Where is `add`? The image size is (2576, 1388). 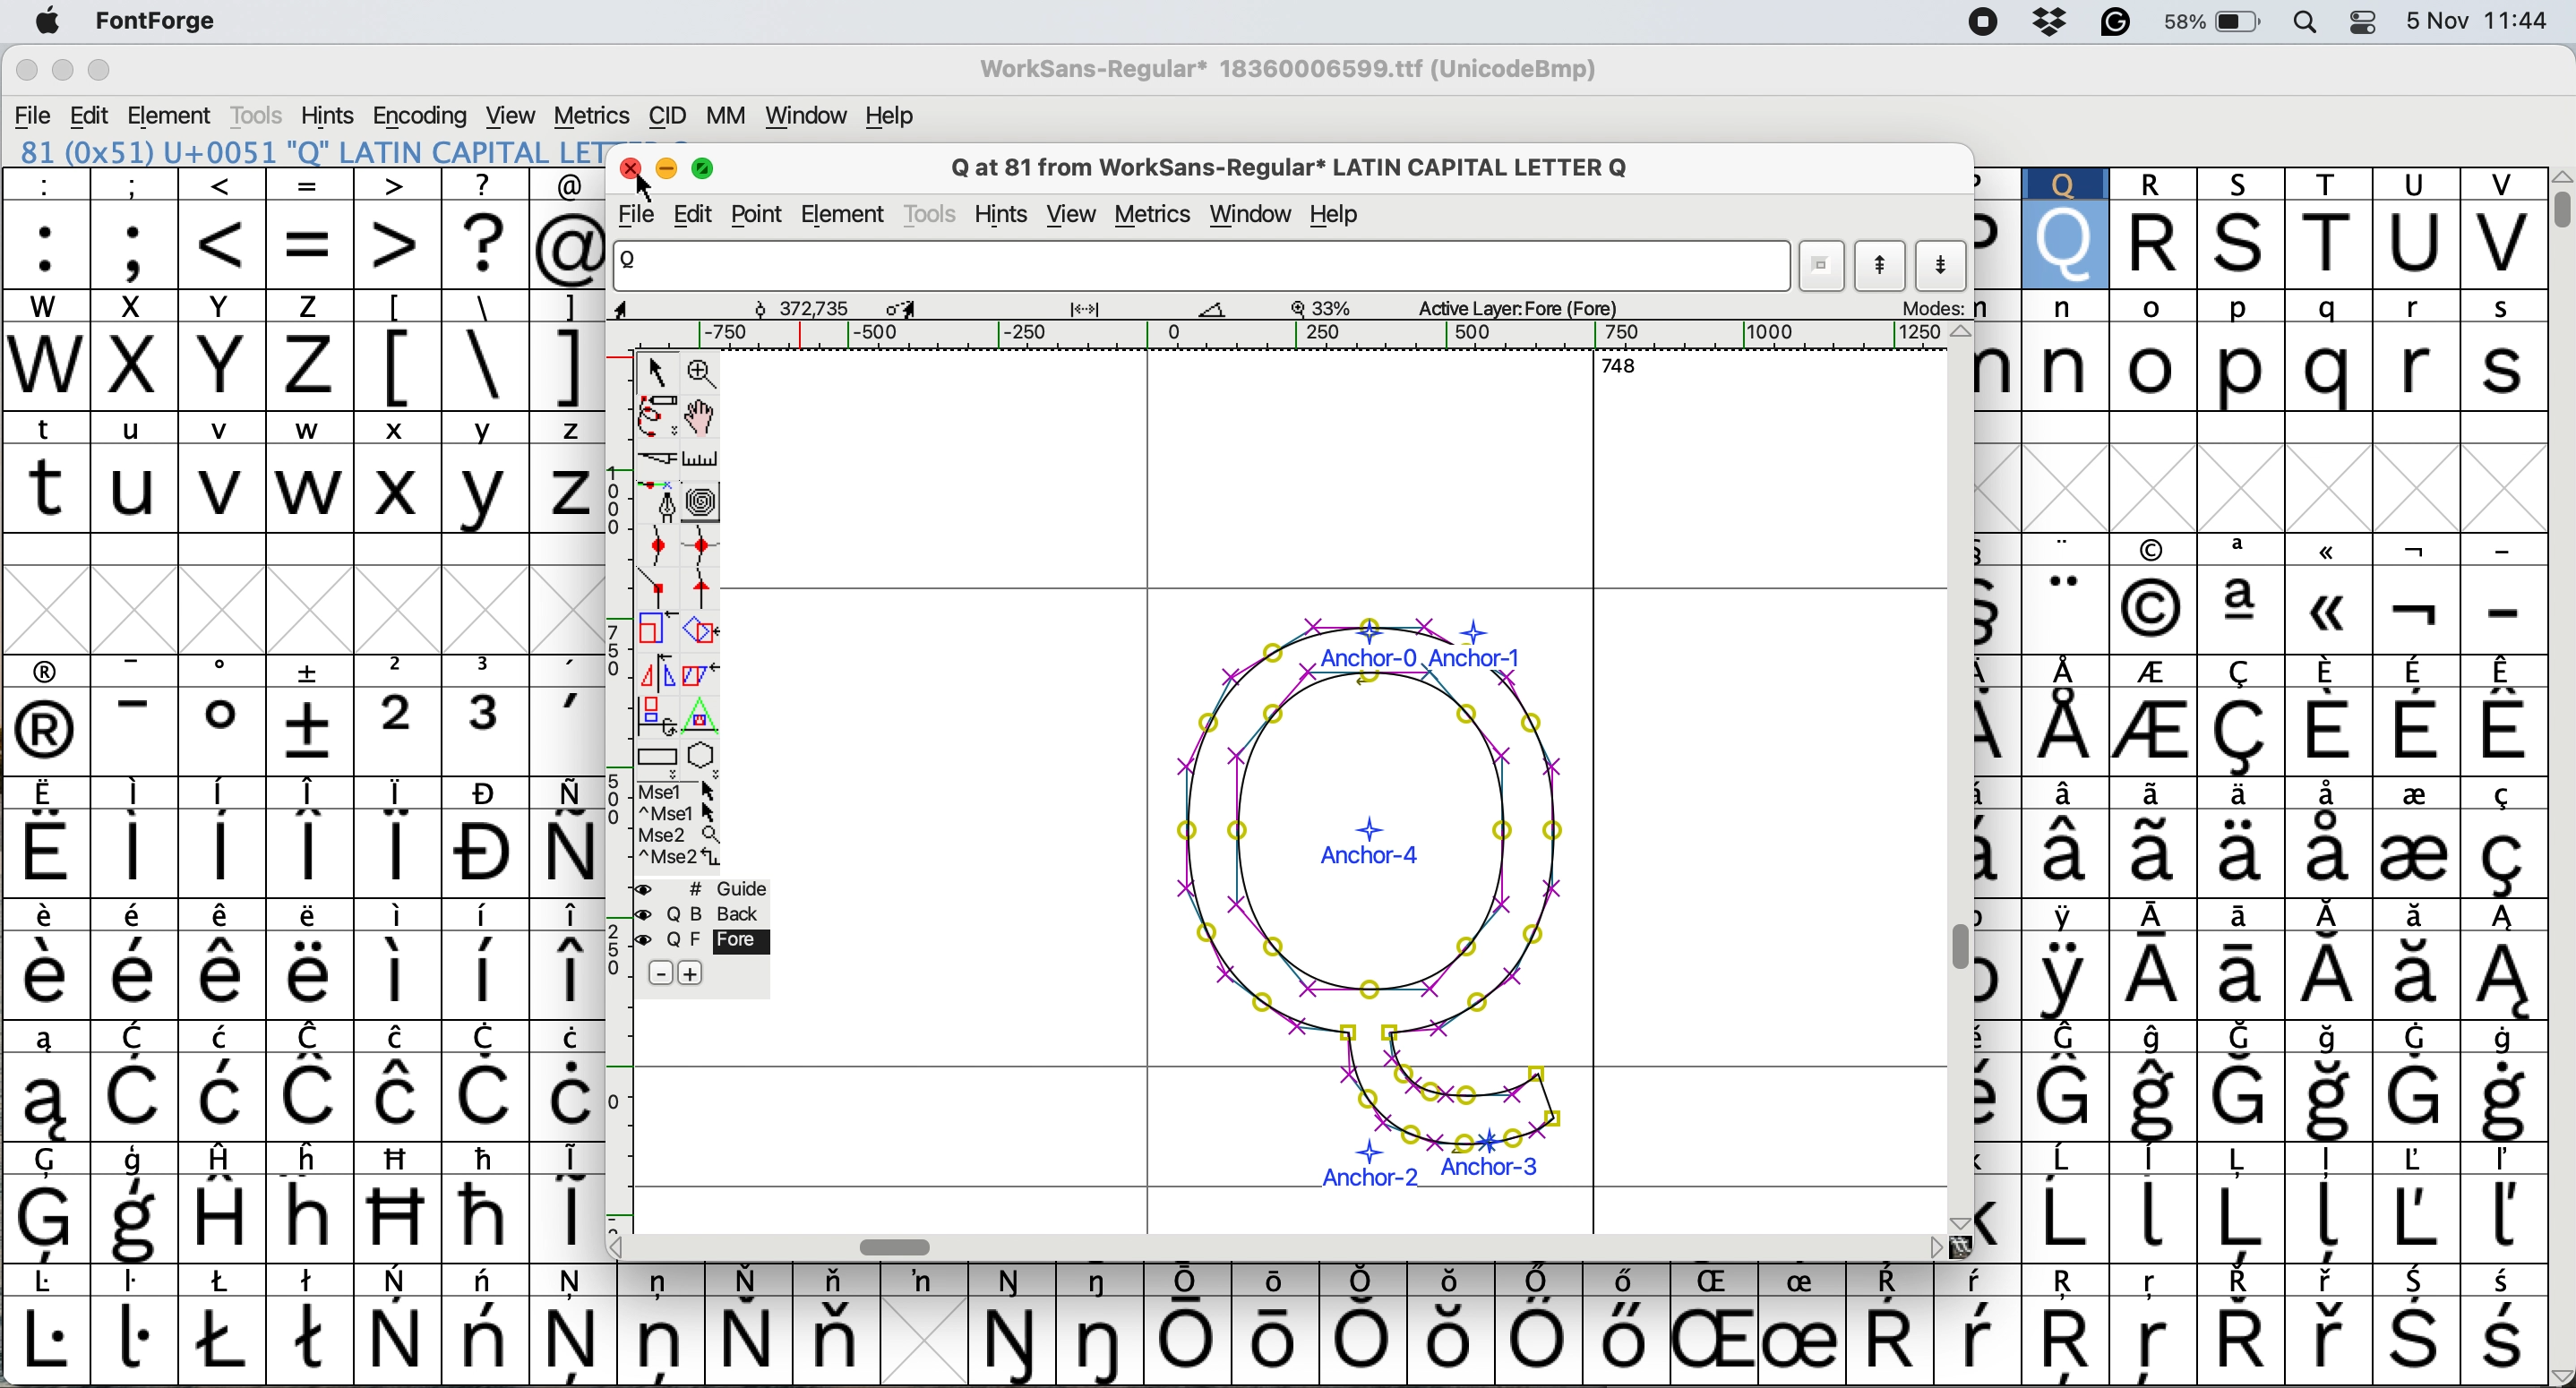 add is located at coordinates (711, 974).